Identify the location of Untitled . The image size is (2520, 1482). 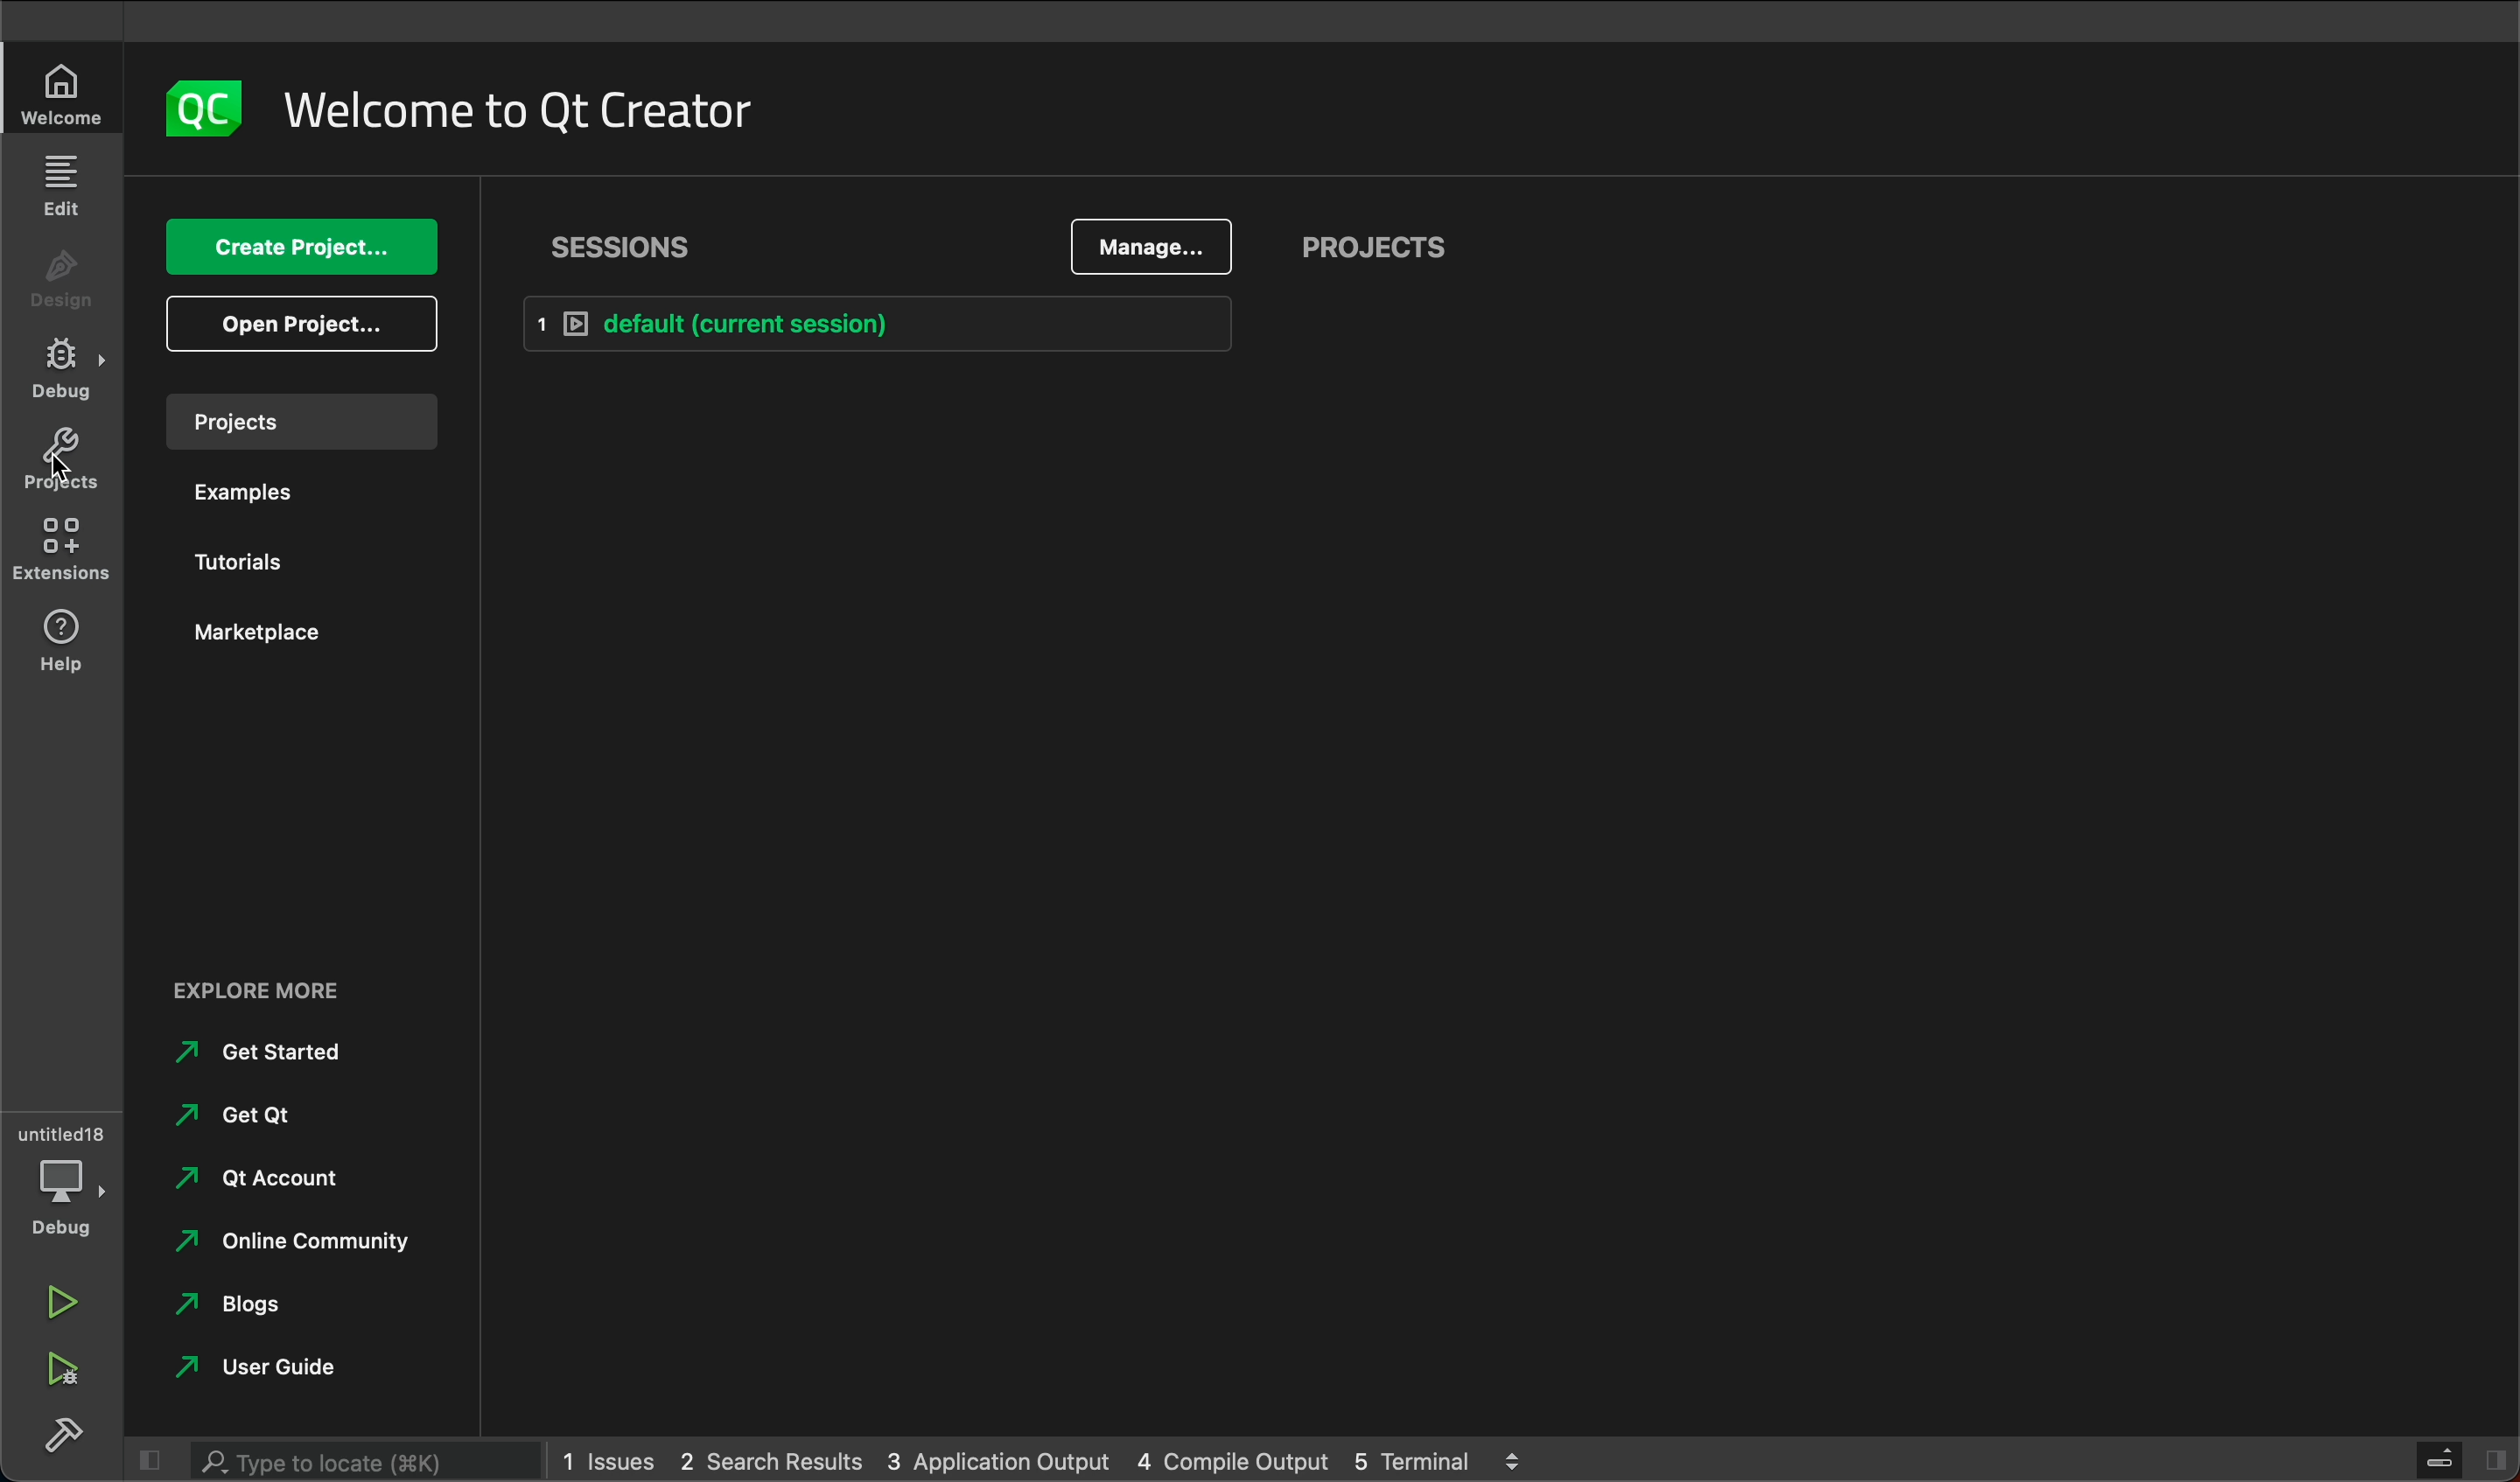
(59, 1136).